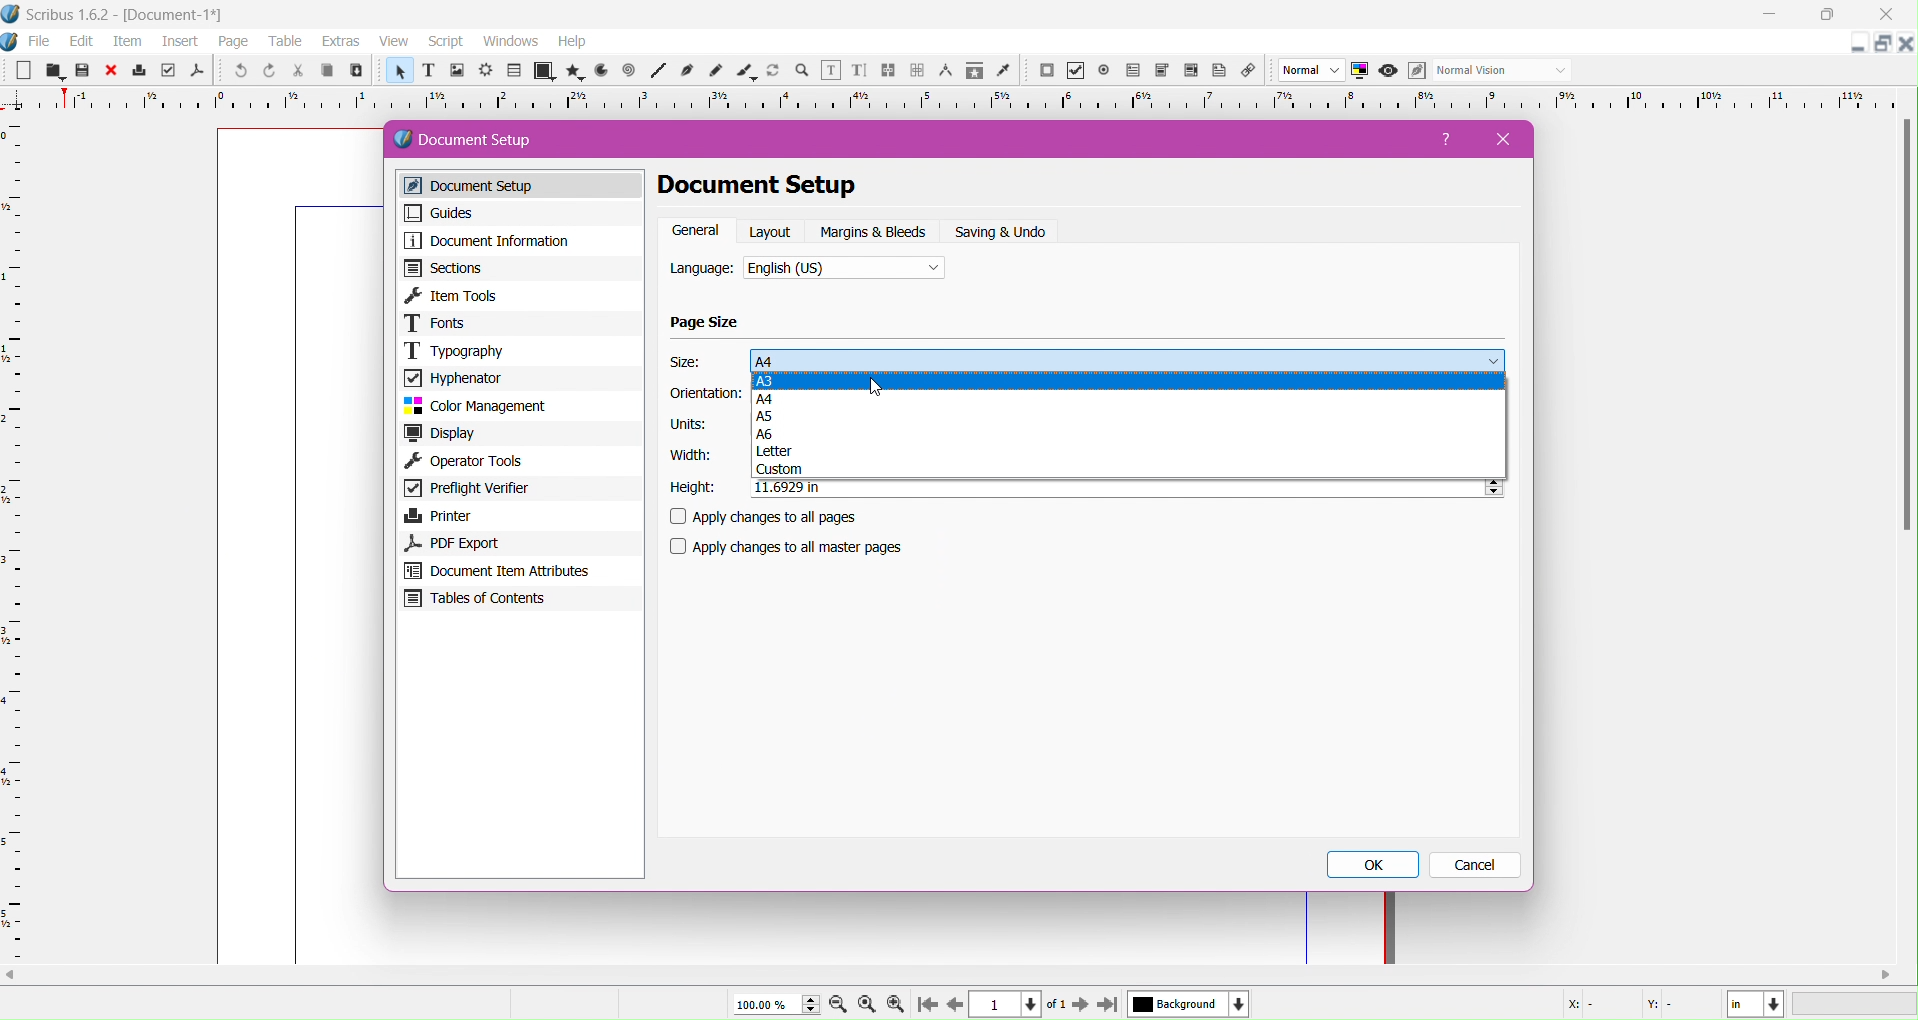 The height and width of the screenshot is (1020, 1918). I want to click on render frame, so click(485, 71).